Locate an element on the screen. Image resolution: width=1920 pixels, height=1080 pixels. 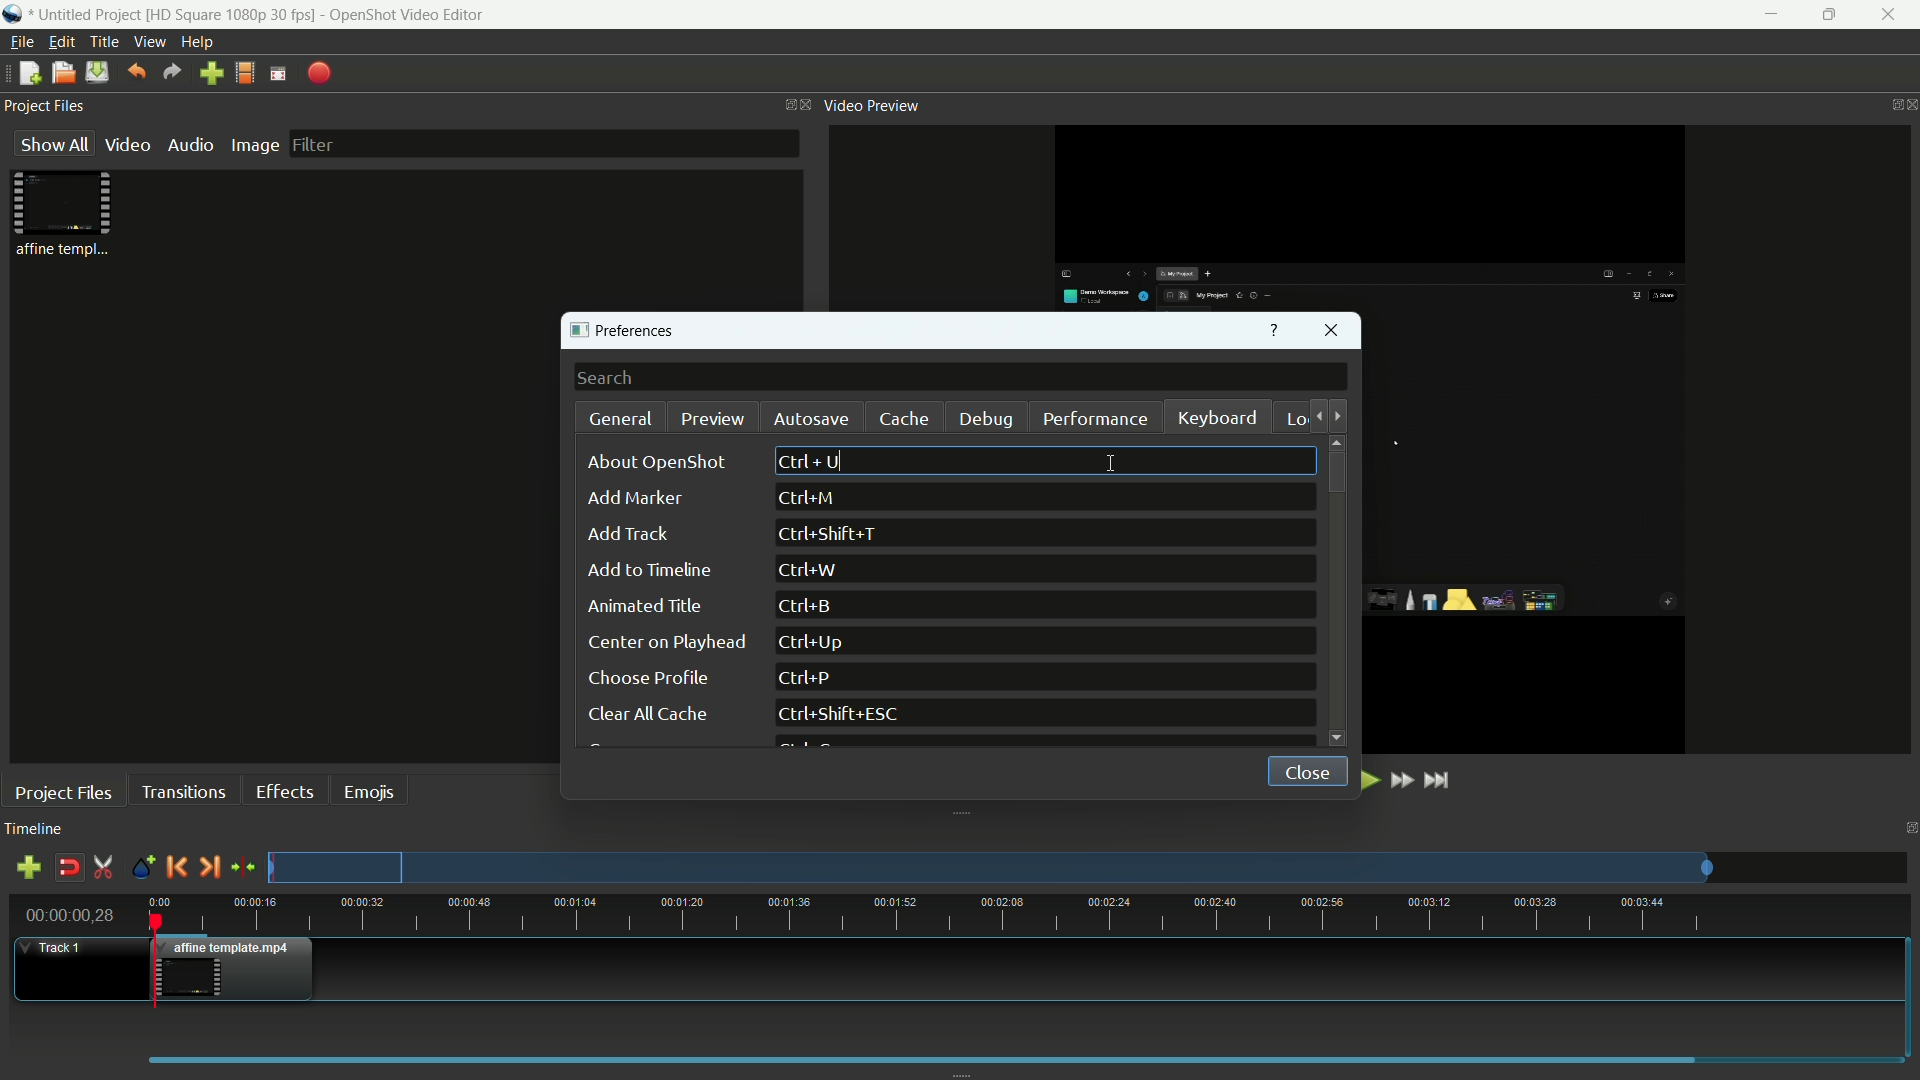
project name is located at coordinates (89, 16).